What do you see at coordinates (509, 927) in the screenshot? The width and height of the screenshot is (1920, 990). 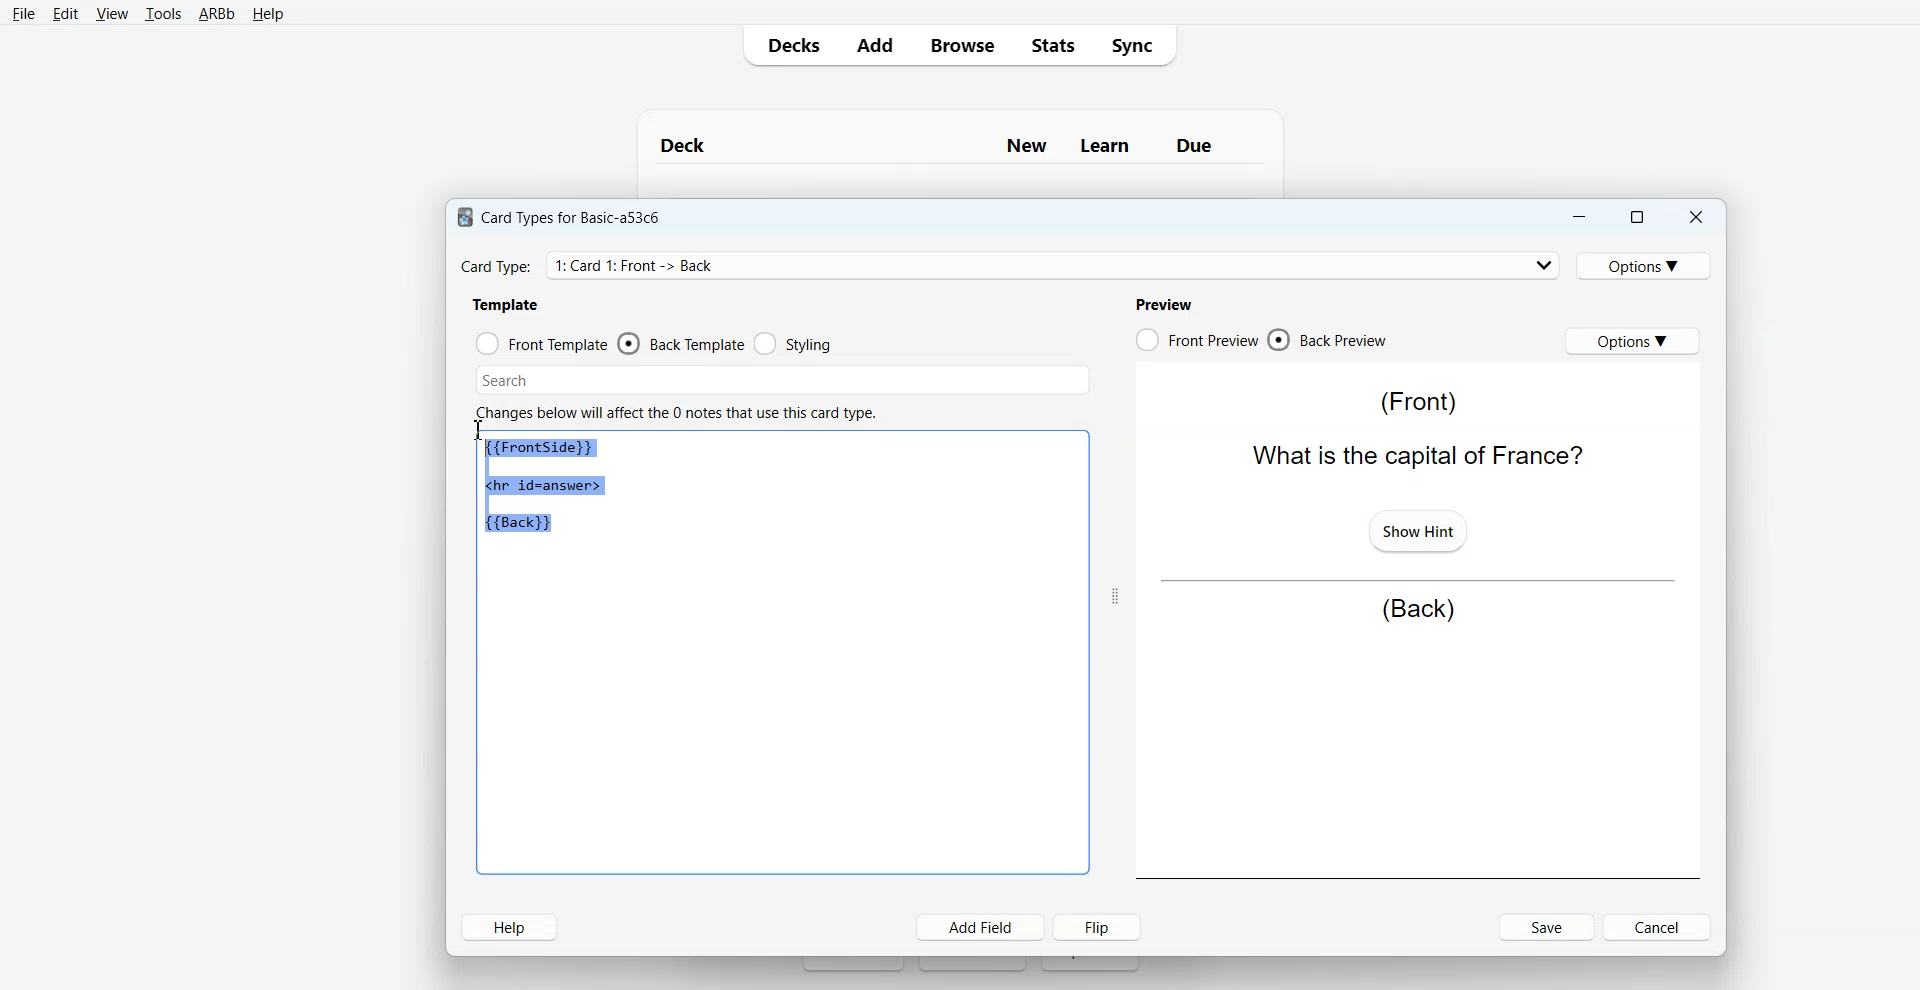 I see `Help` at bounding box center [509, 927].